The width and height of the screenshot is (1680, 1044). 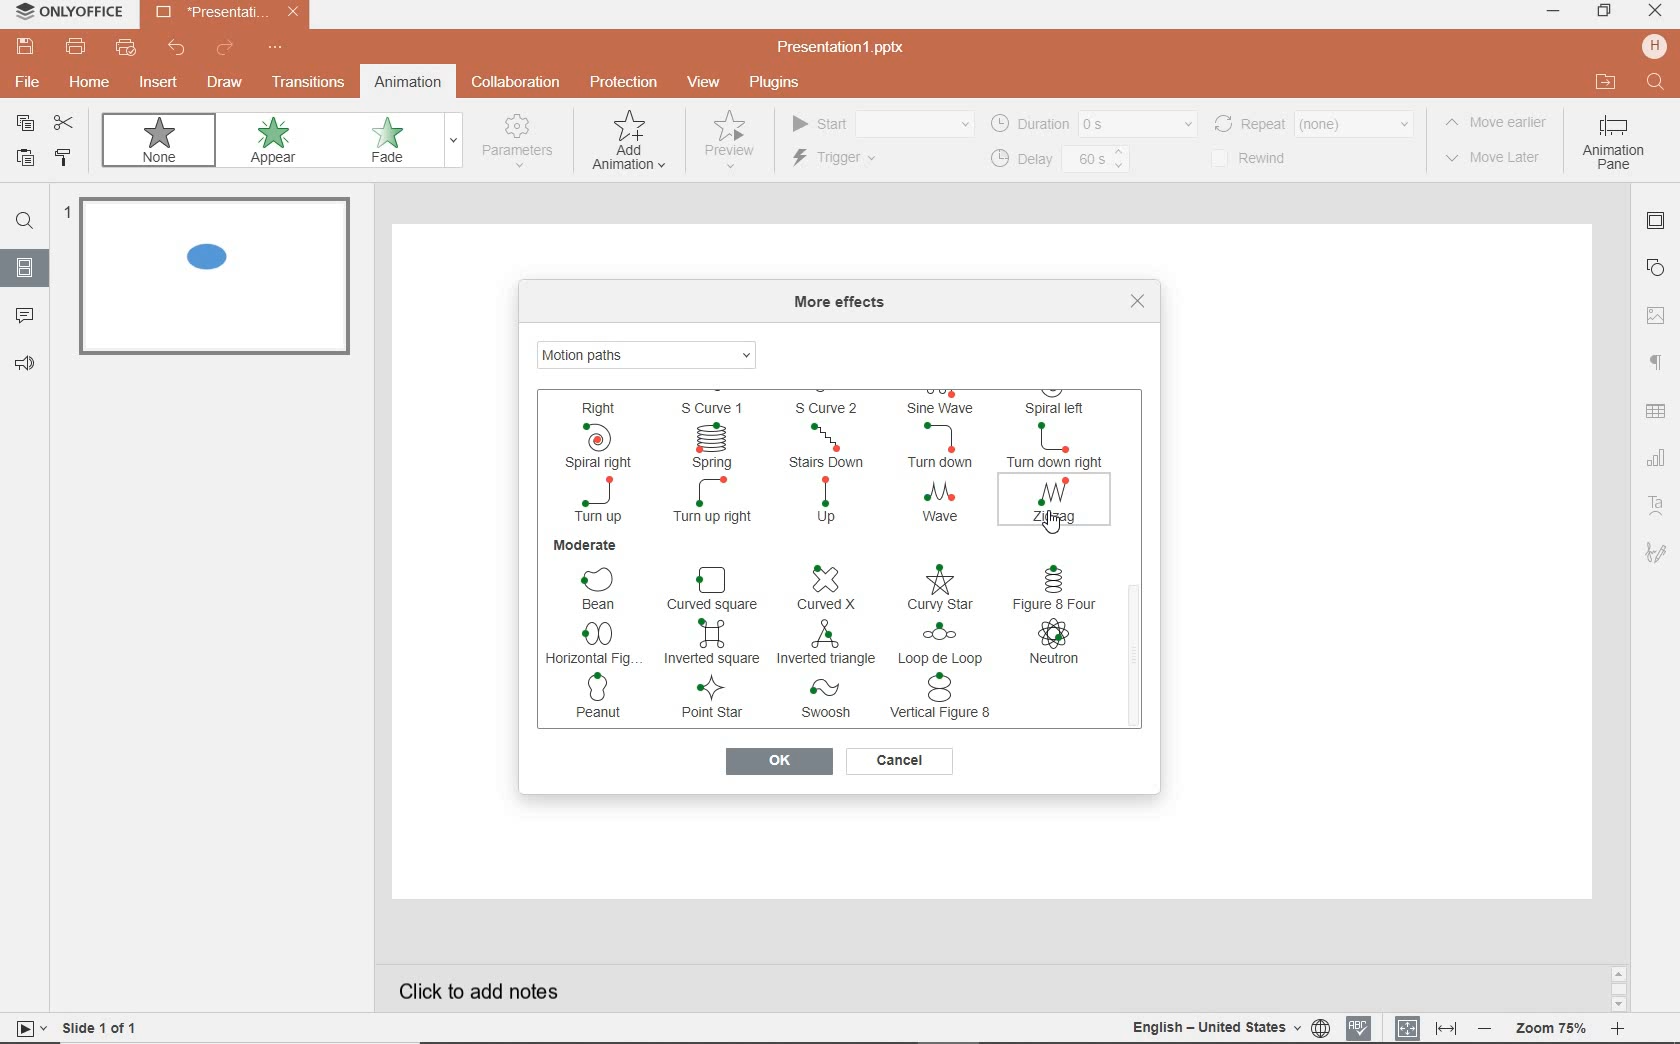 What do you see at coordinates (1138, 301) in the screenshot?
I see `CLOSE` at bounding box center [1138, 301].